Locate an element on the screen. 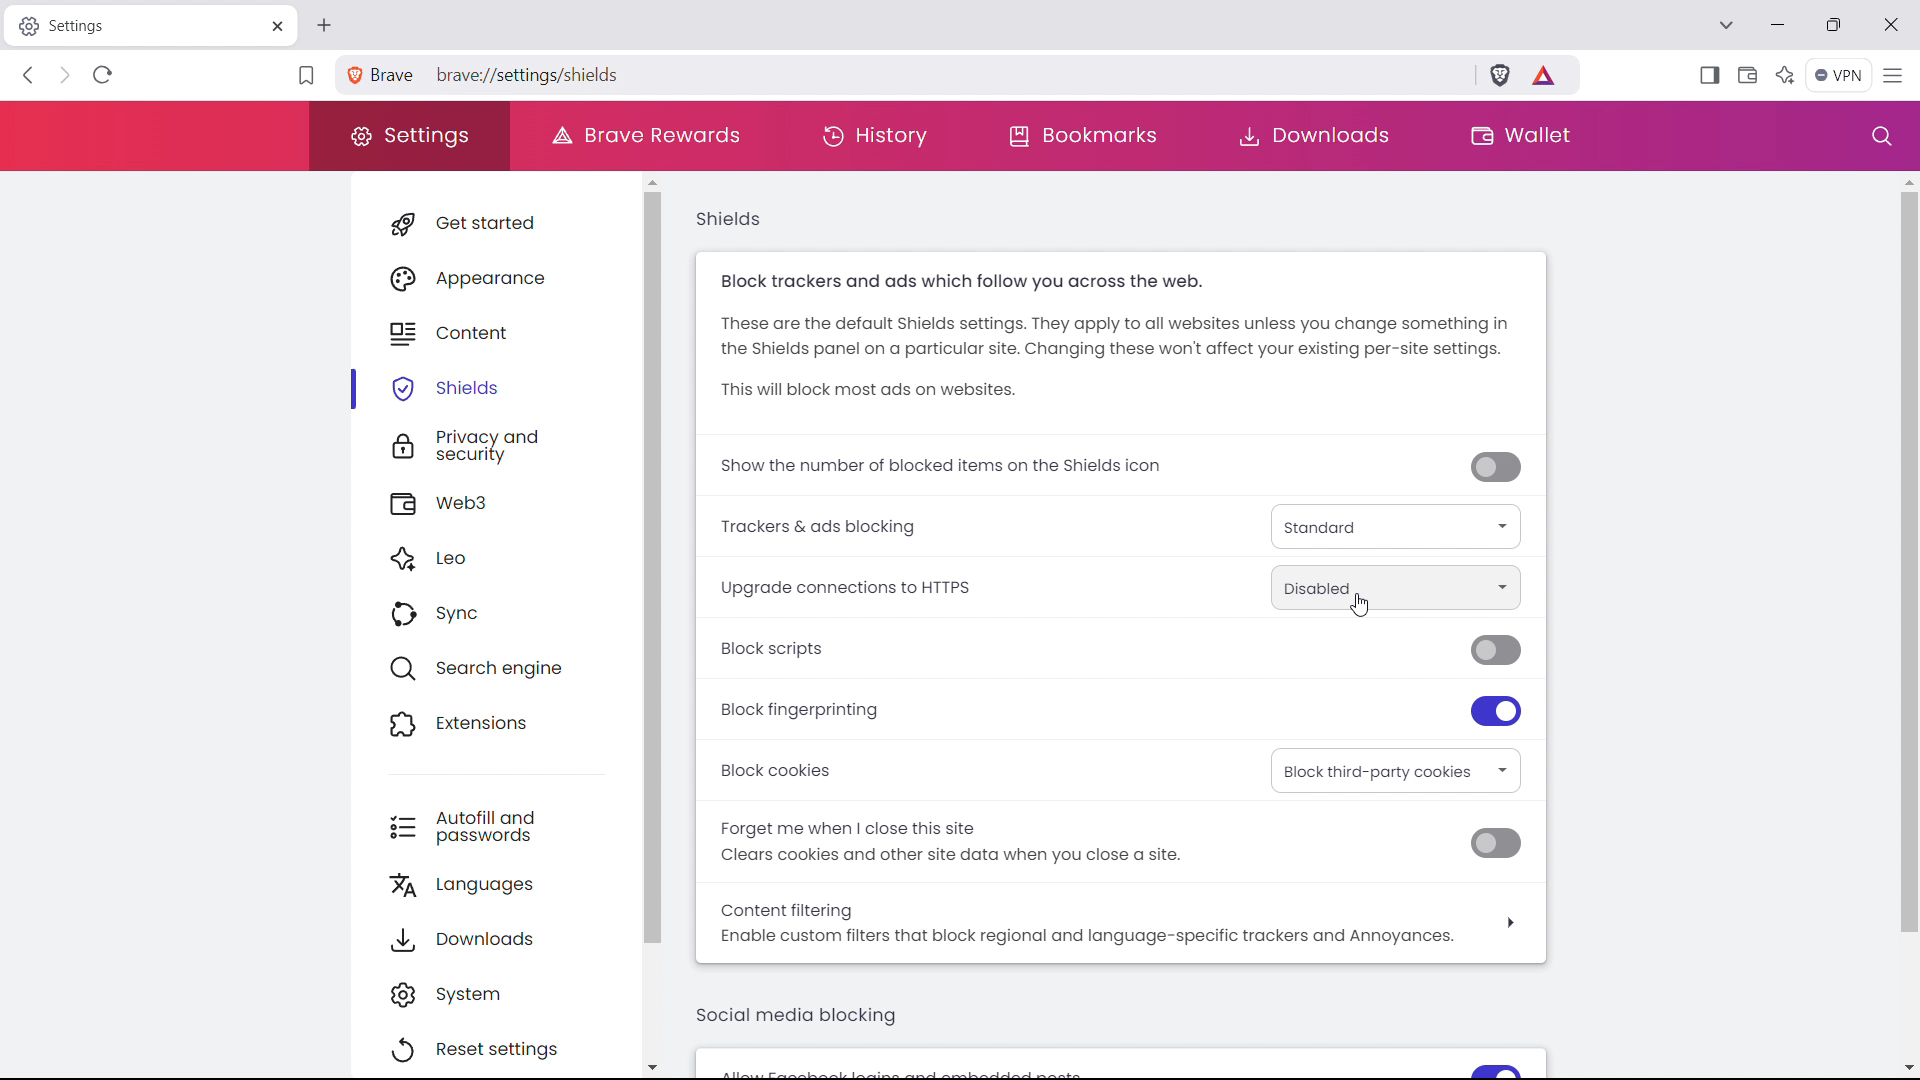 The width and height of the screenshot is (1920, 1080). get started is located at coordinates (508, 223).